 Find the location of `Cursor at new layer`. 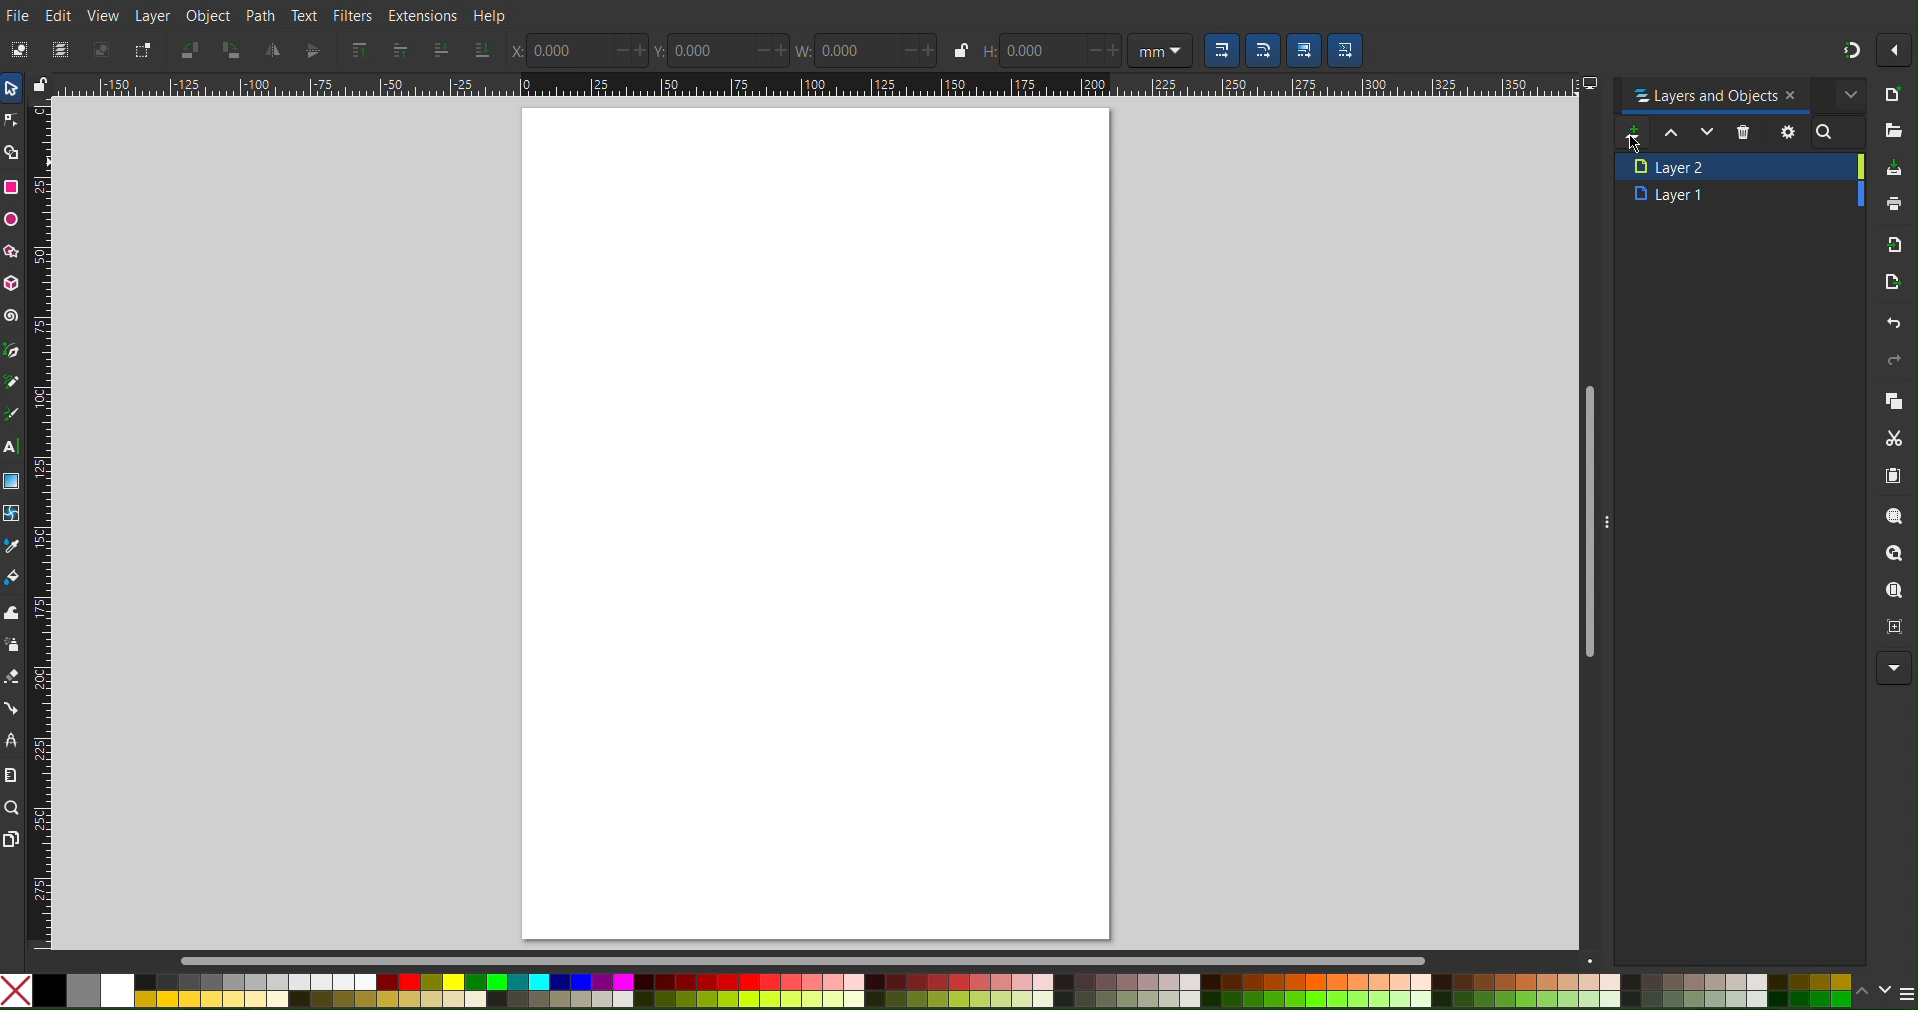

Cursor at new layer is located at coordinates (1633, 144).